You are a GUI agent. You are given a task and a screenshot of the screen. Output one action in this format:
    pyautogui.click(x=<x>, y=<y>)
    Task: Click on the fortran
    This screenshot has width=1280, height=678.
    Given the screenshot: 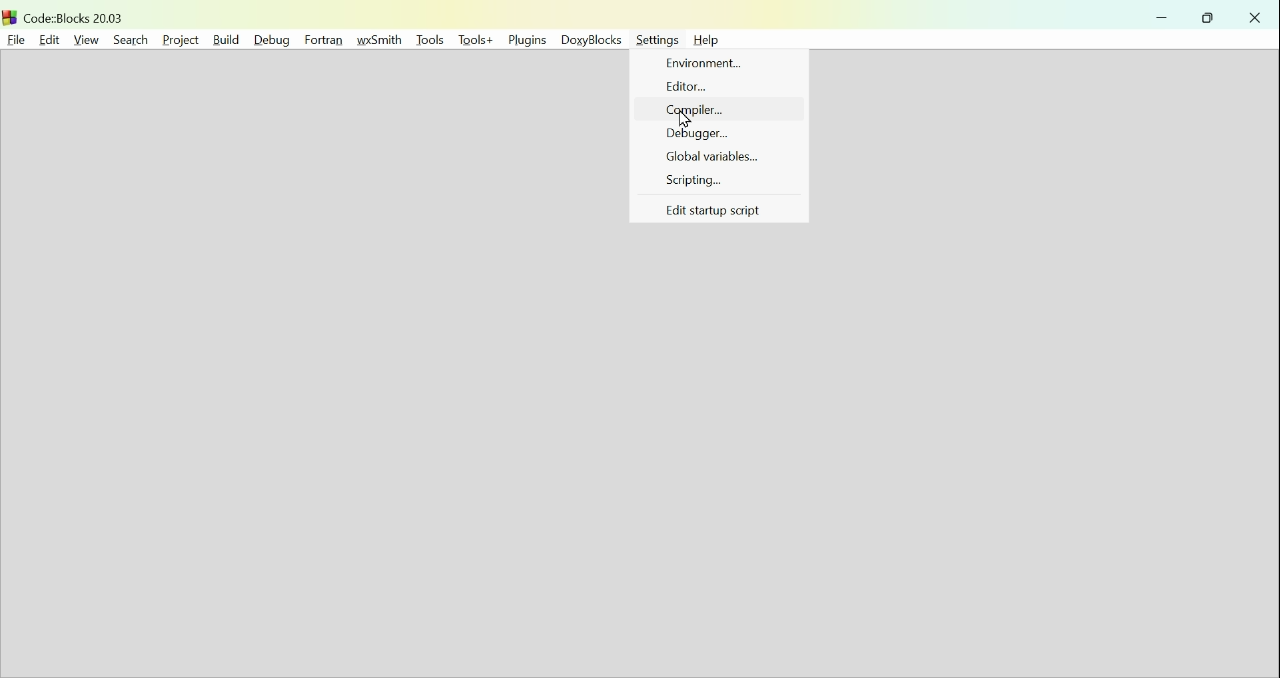 What is the action you would take?
    pyautogui.click(x=322, y=39)
    